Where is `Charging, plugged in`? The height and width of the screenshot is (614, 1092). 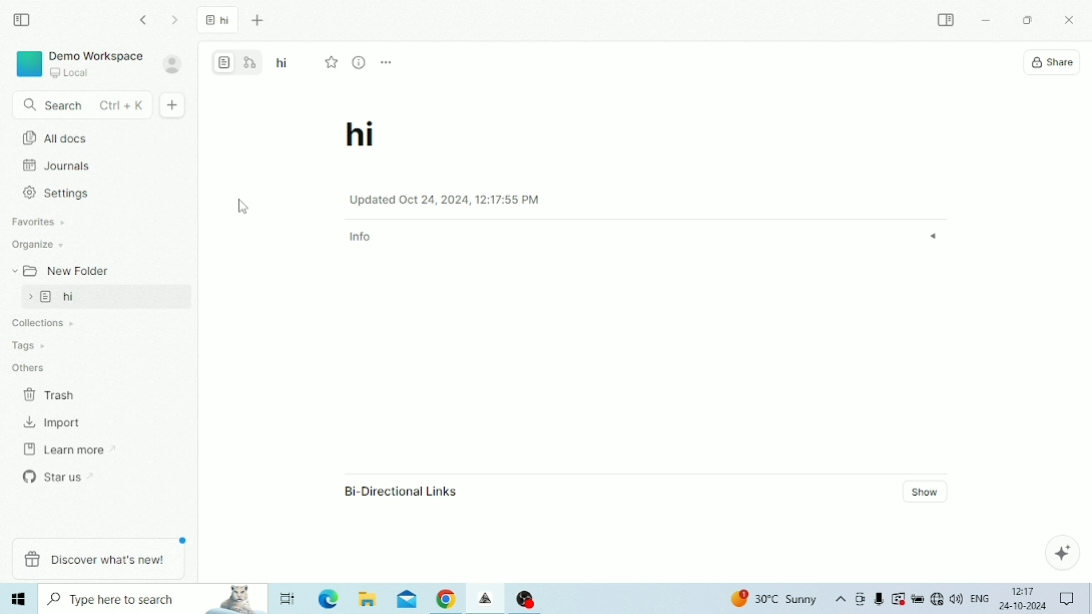
Charging, plugged in is located at coordinates (917, 599).